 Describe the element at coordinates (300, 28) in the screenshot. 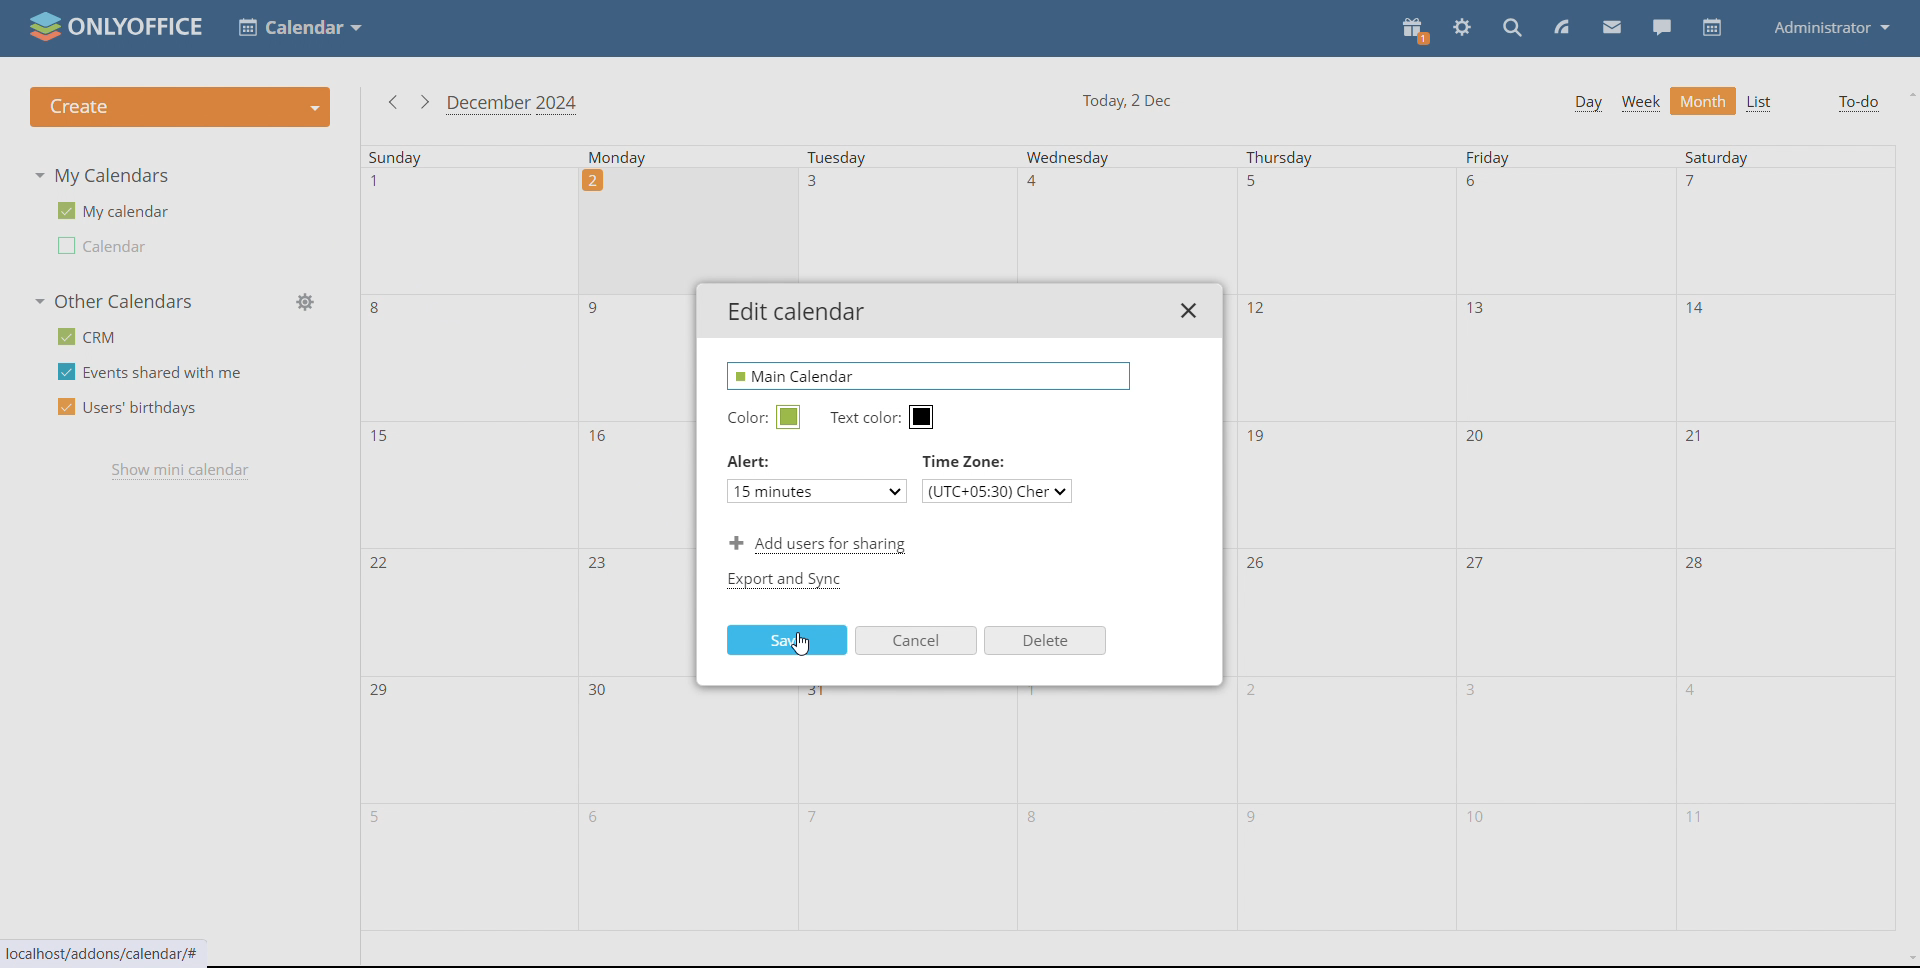

I see `select application` at that location.